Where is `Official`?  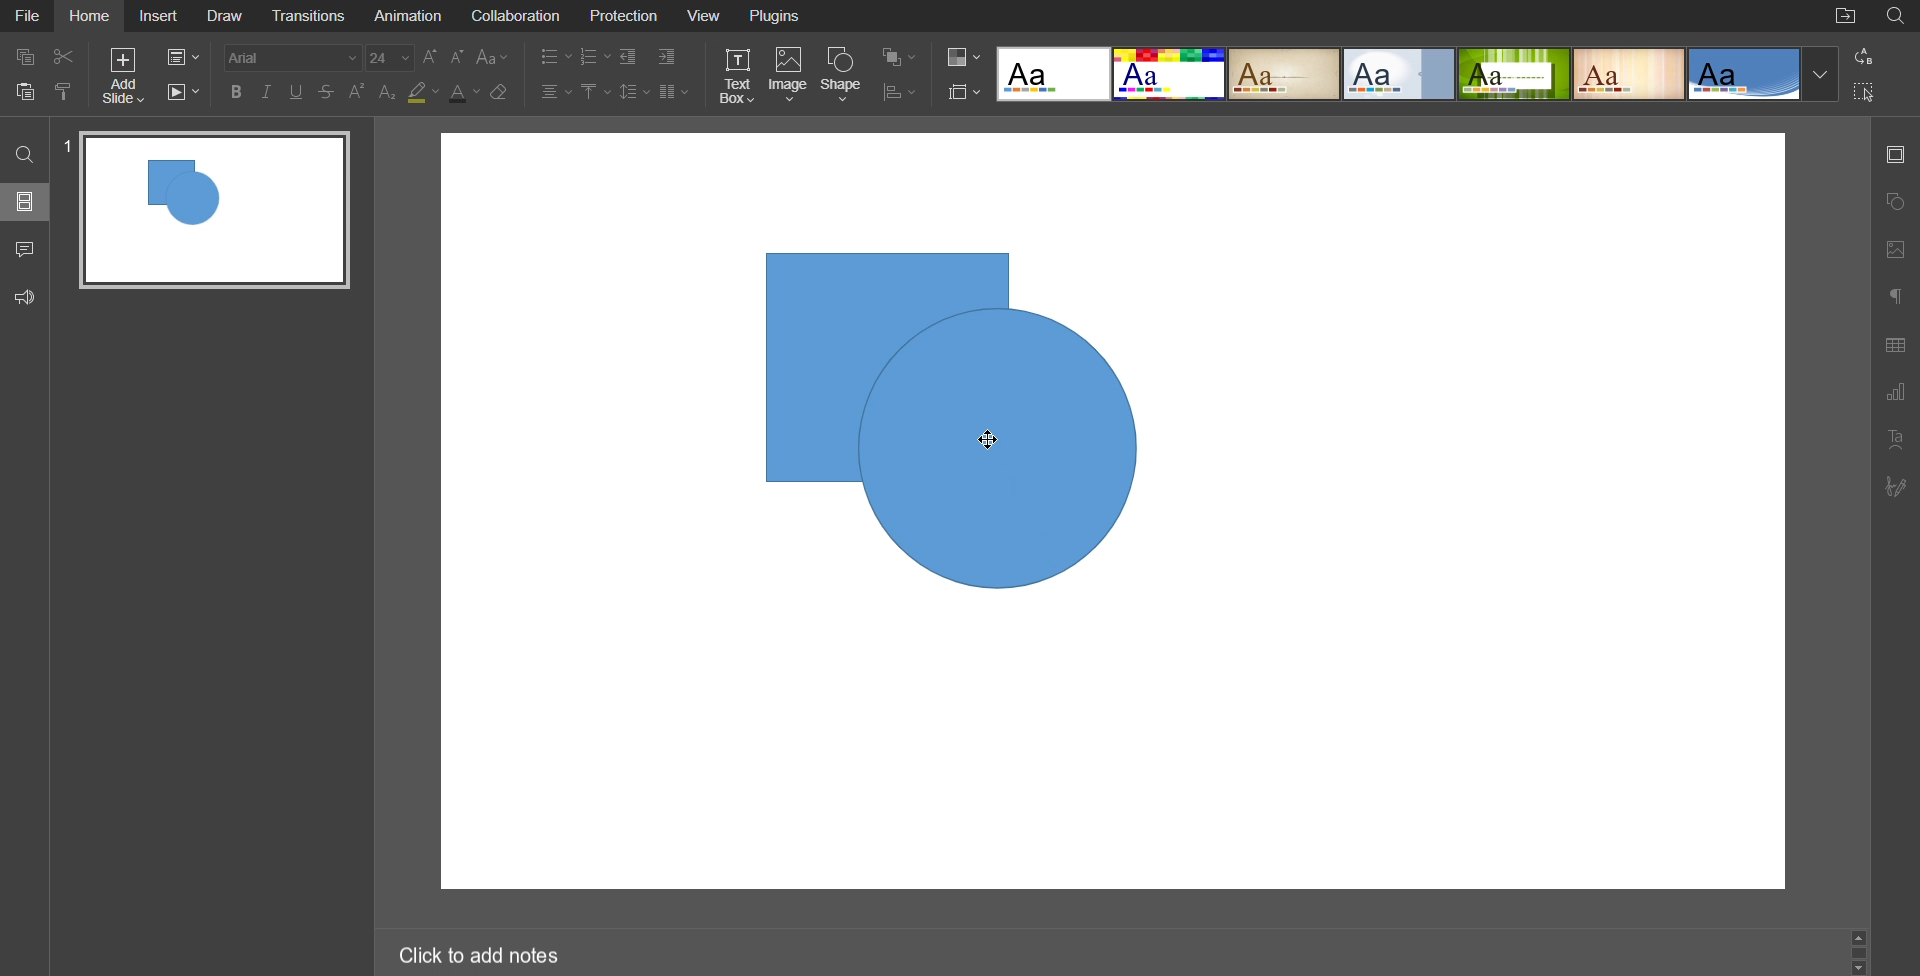 Official is located at coordinates (1399, 74).